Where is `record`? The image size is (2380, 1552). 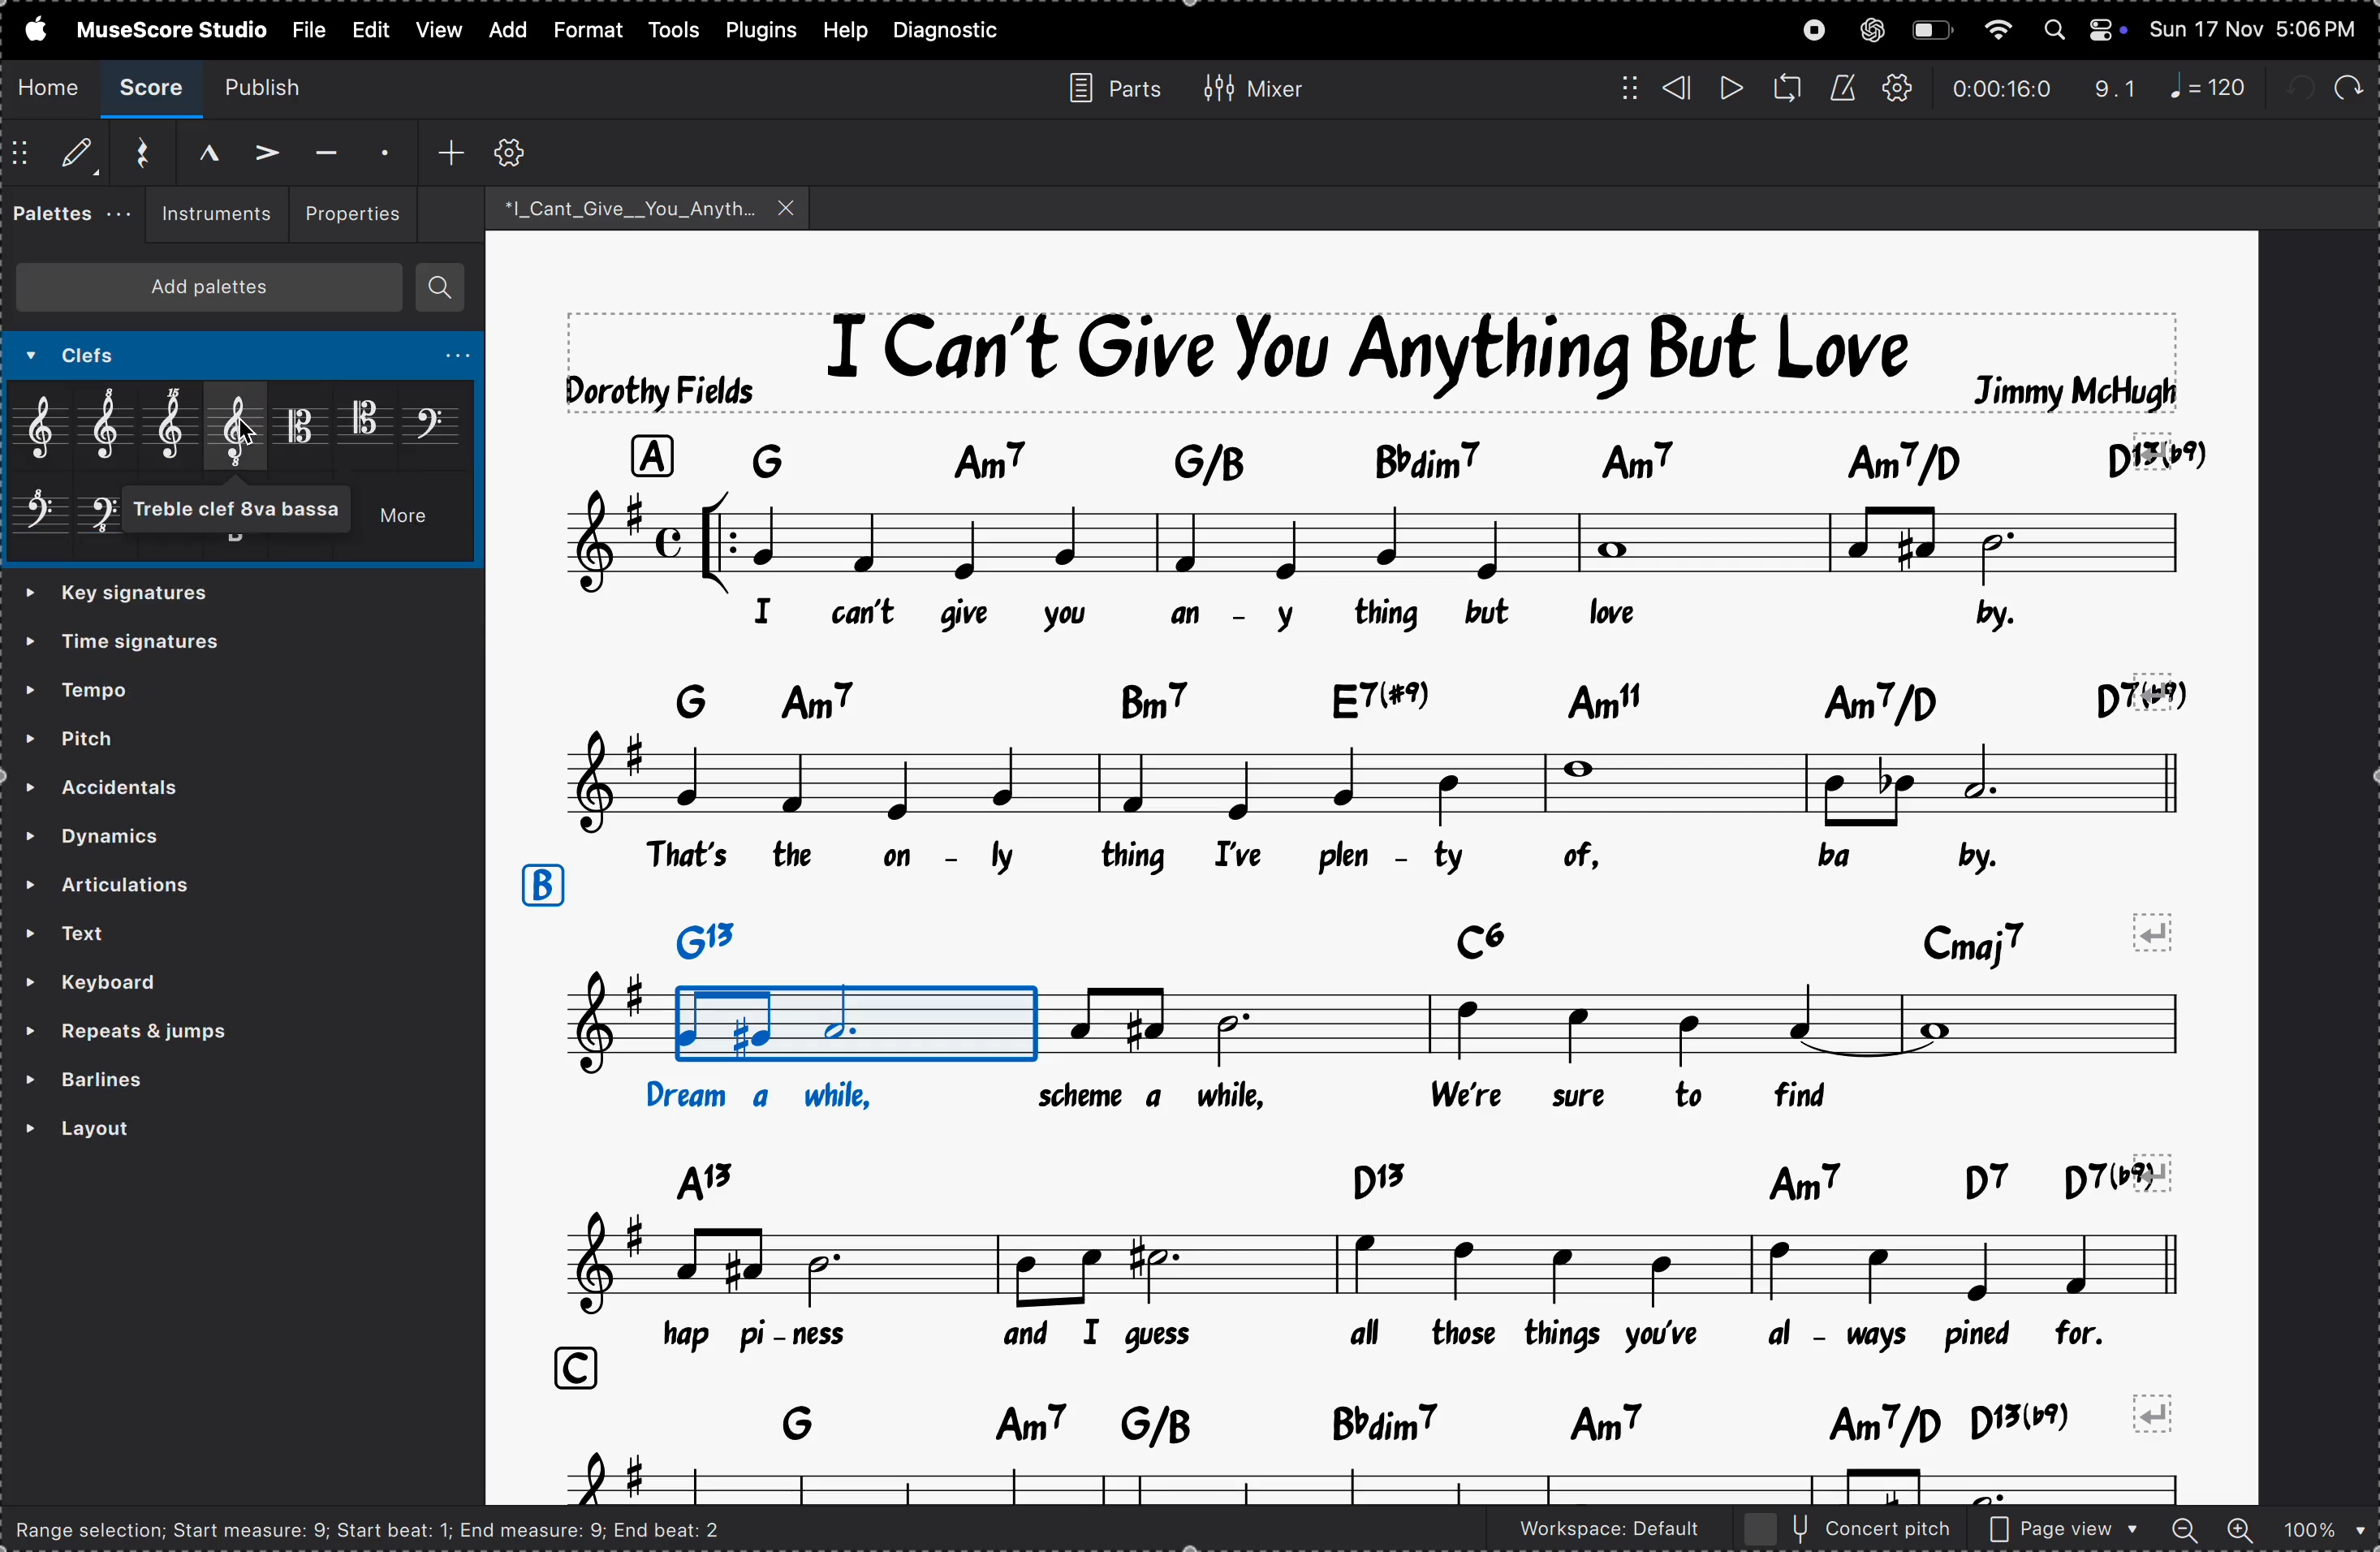
record is located at coordinates (1814, 30).